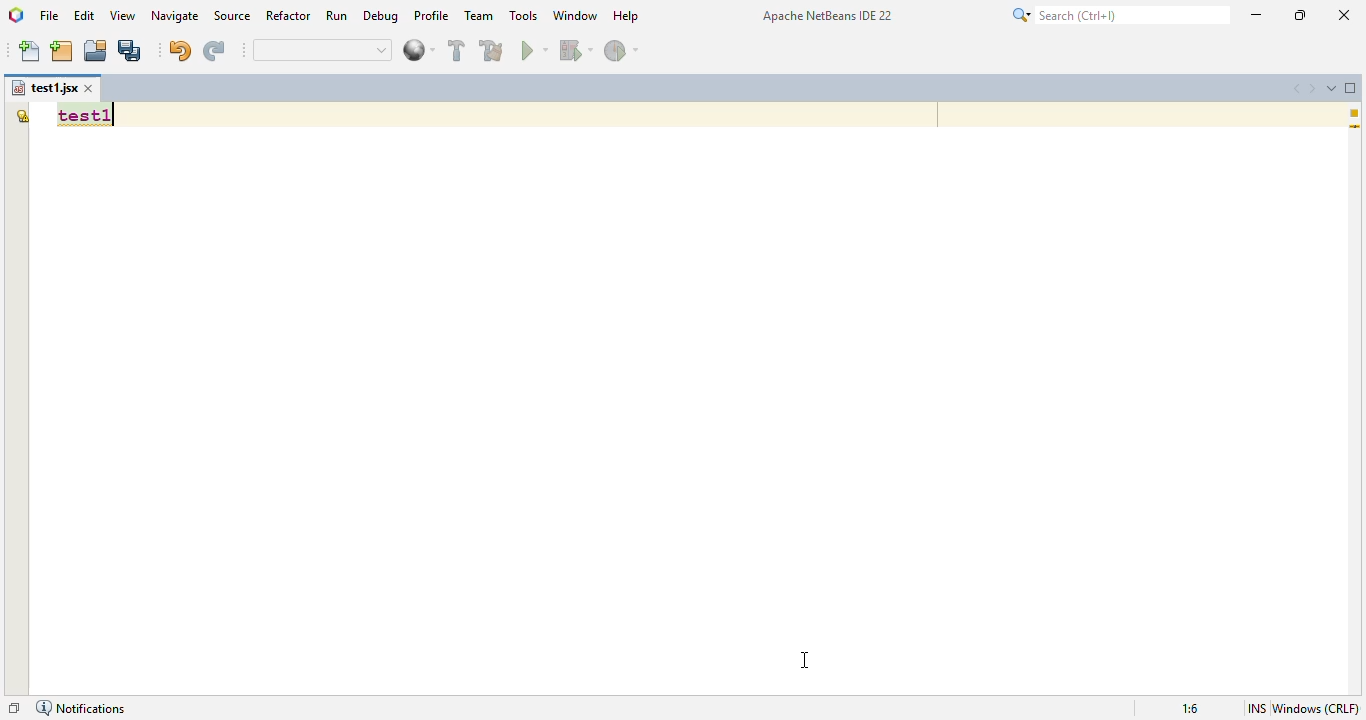  Describe the element at coordinates (233, 16) in the screenshot. I see `source` at that location.